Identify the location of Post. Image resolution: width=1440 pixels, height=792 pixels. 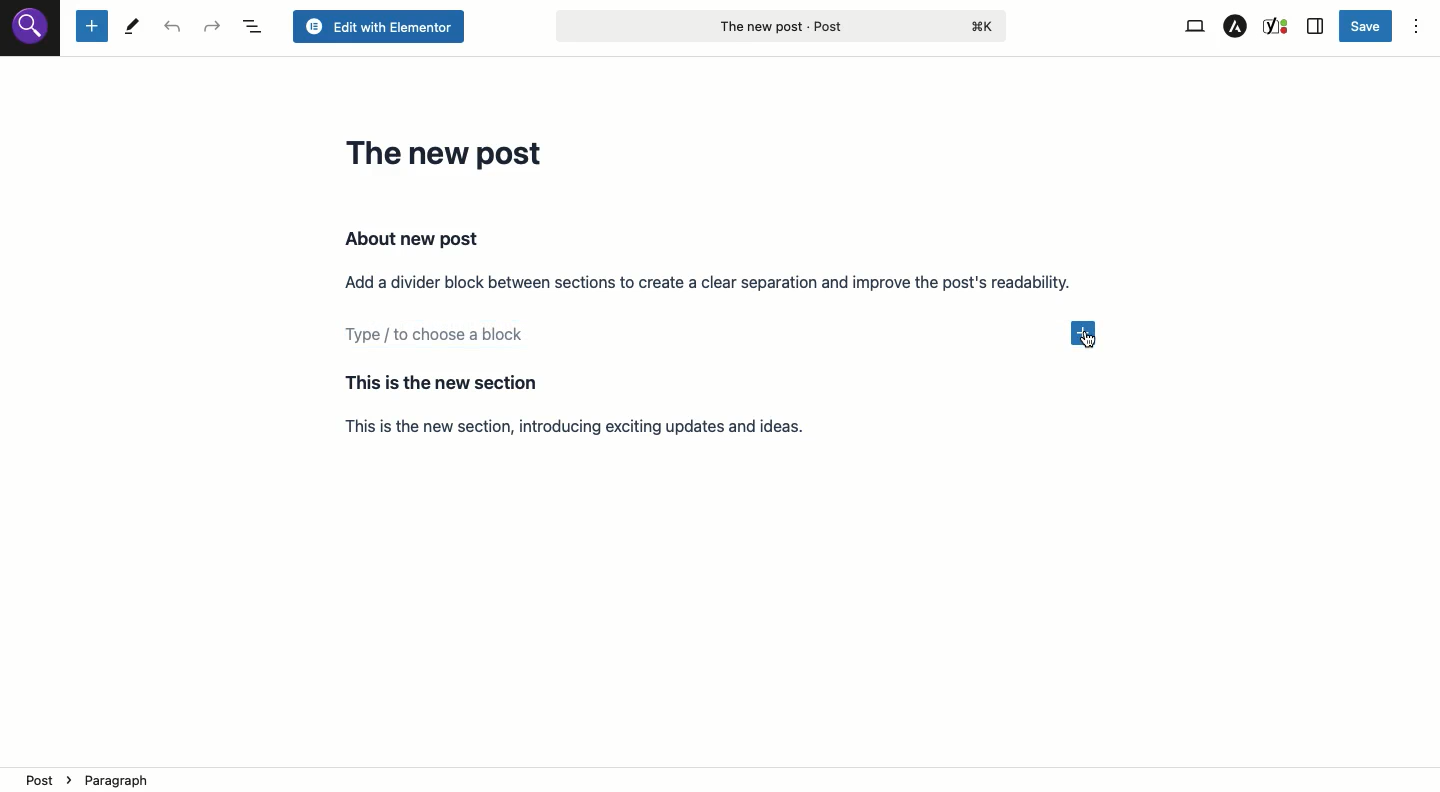
(780, 25).